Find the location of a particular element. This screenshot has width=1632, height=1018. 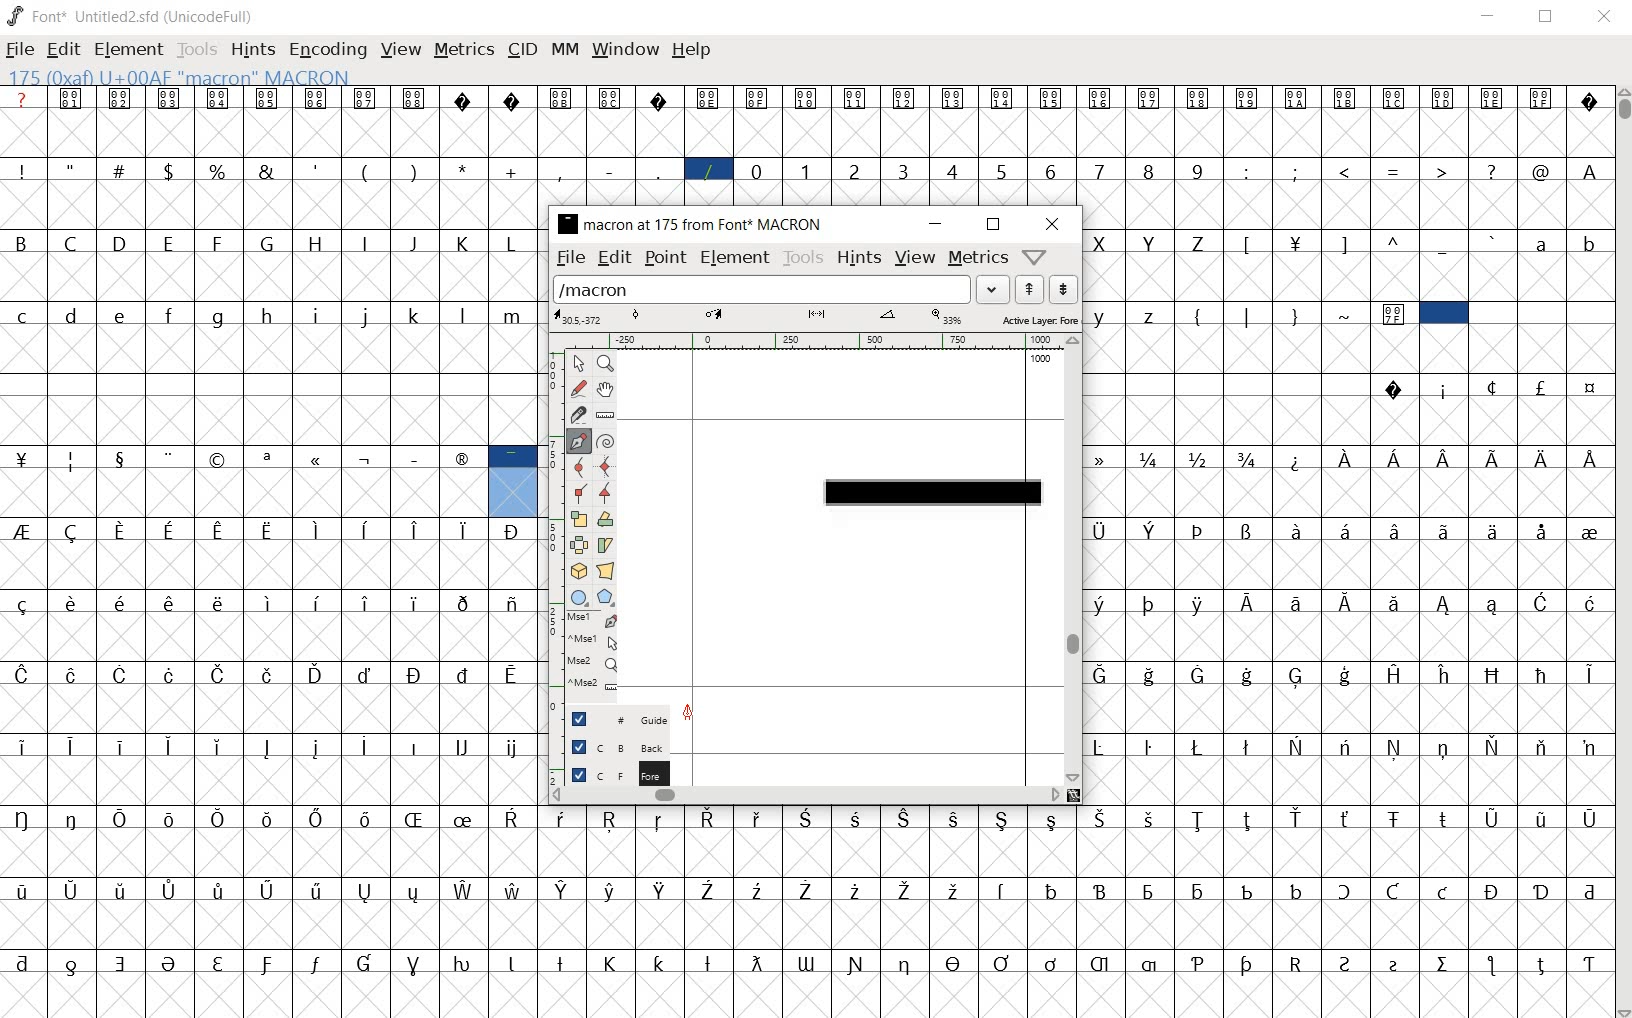

Symbol is located at coordinates (1445, 100).